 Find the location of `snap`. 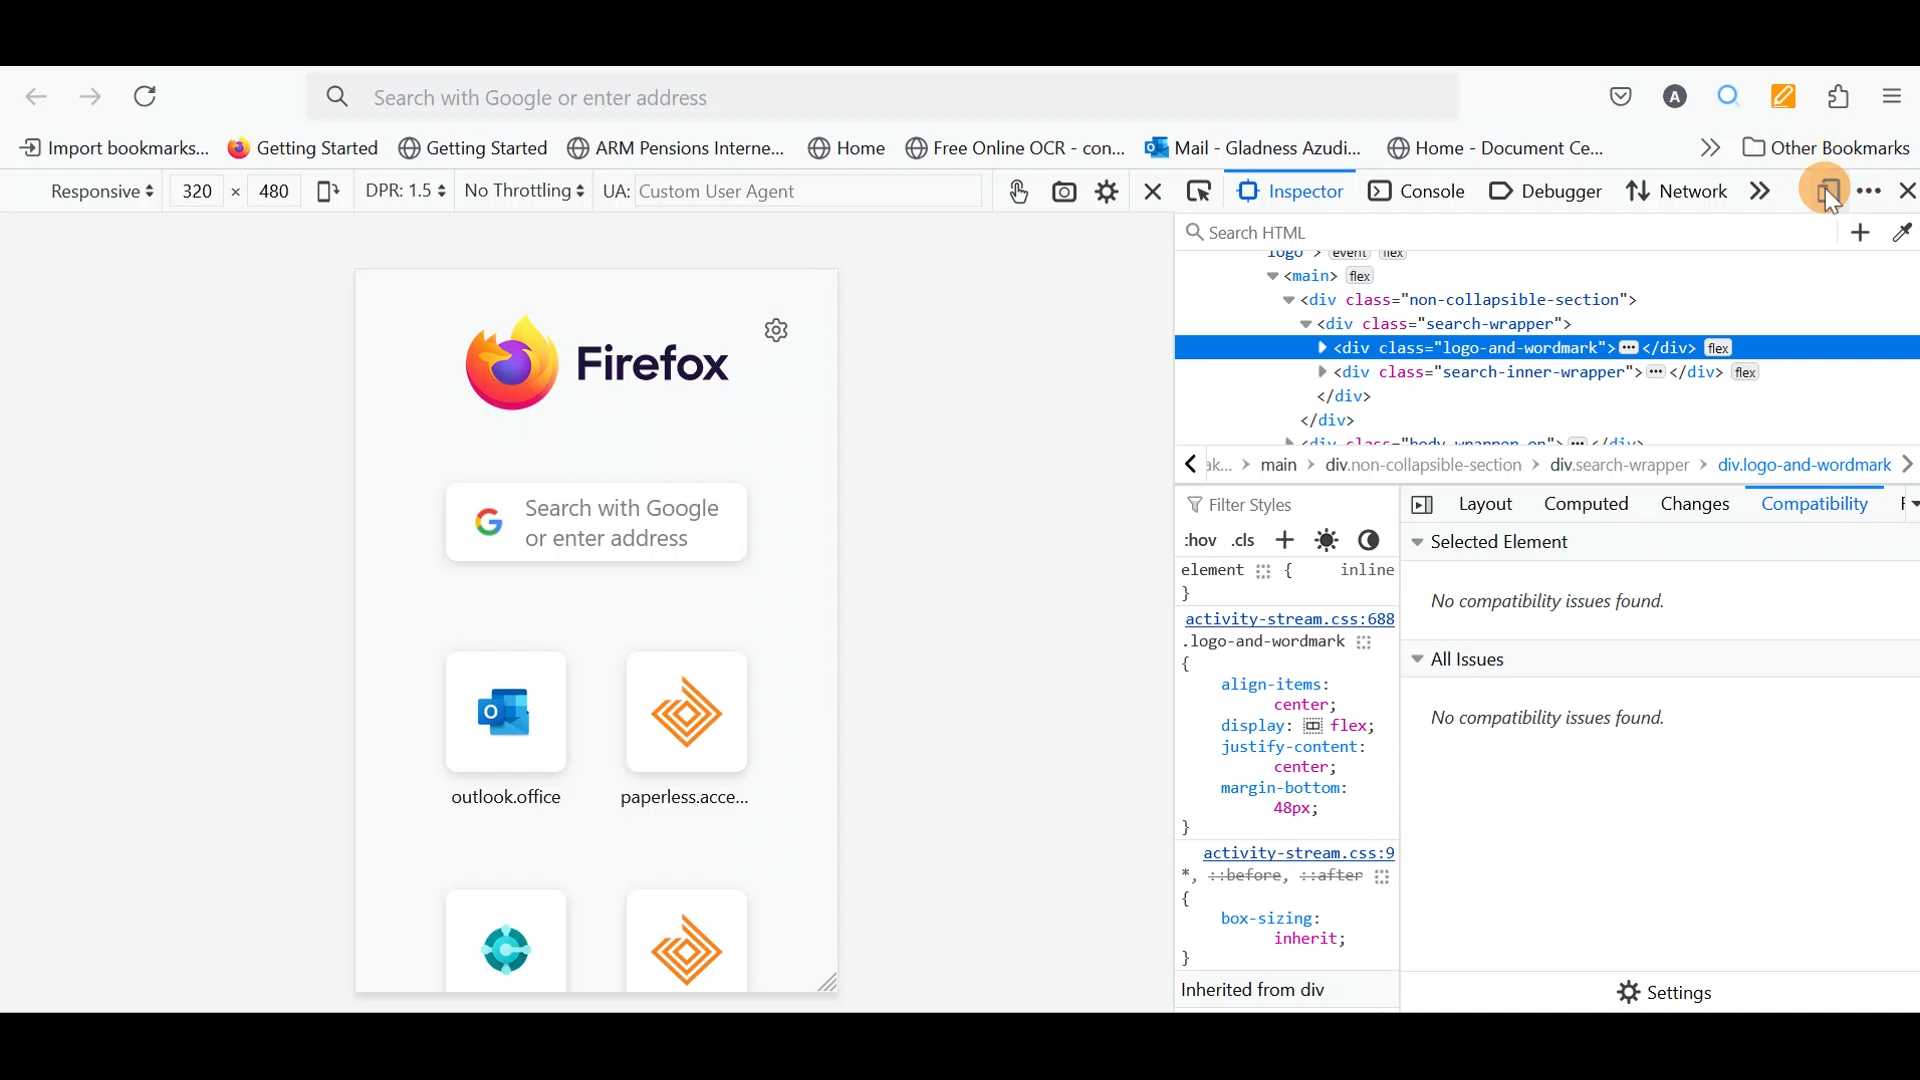

snap is located at coordinates (1068, 194).